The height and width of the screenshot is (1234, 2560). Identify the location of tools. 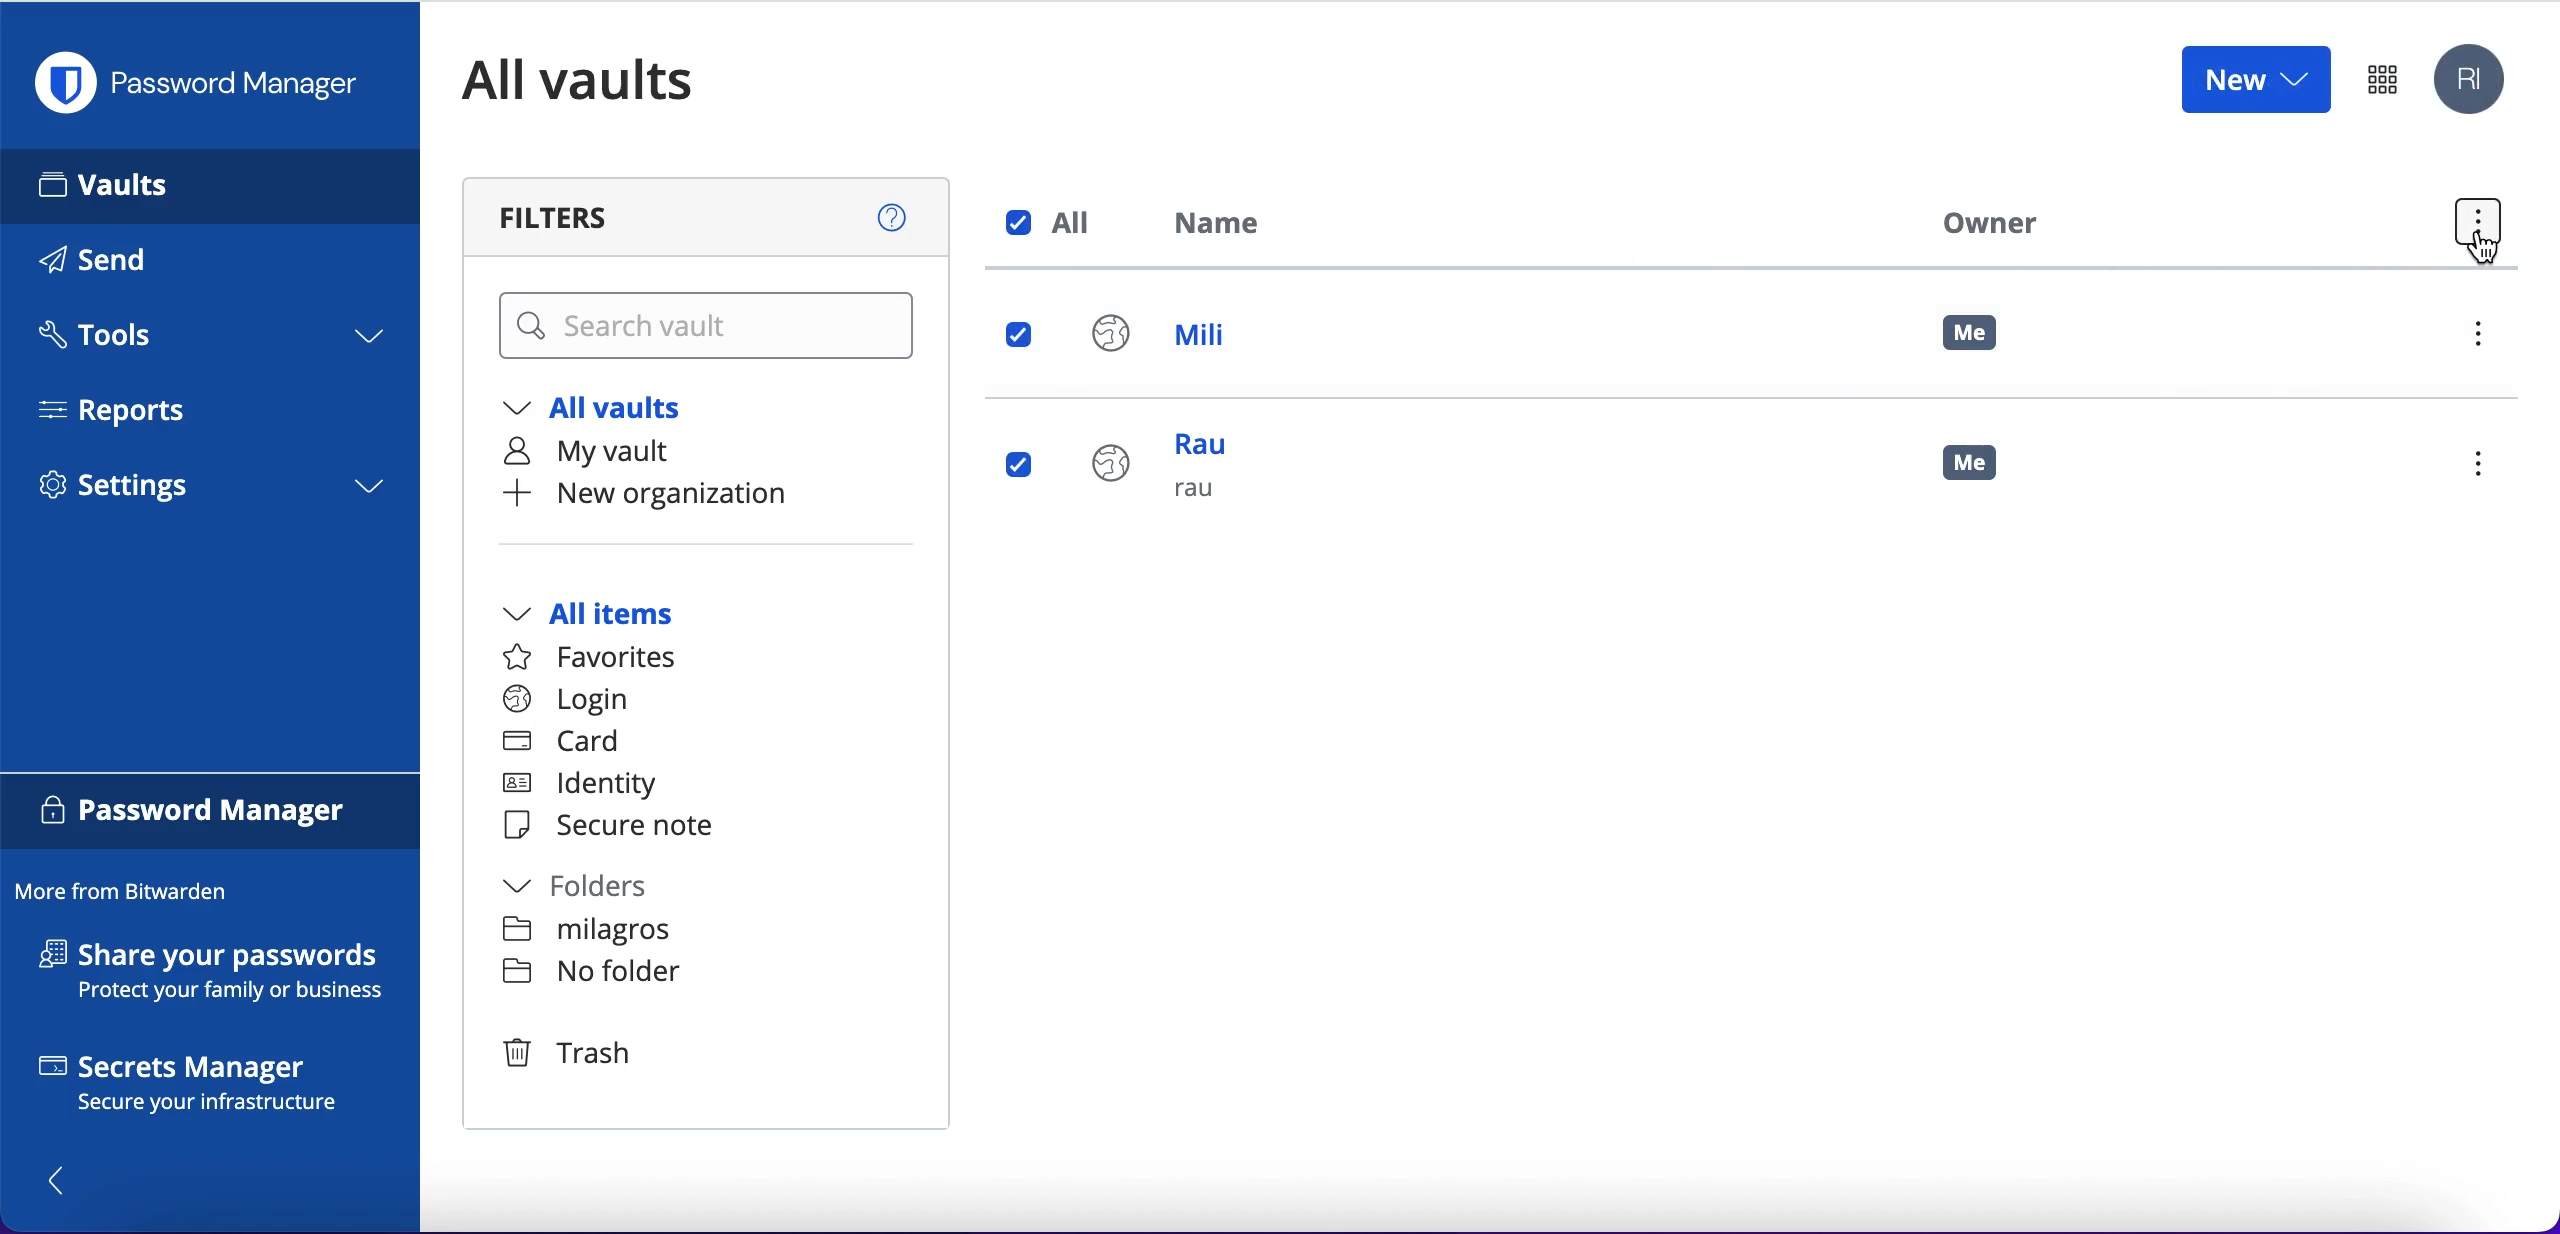
(208, 341).